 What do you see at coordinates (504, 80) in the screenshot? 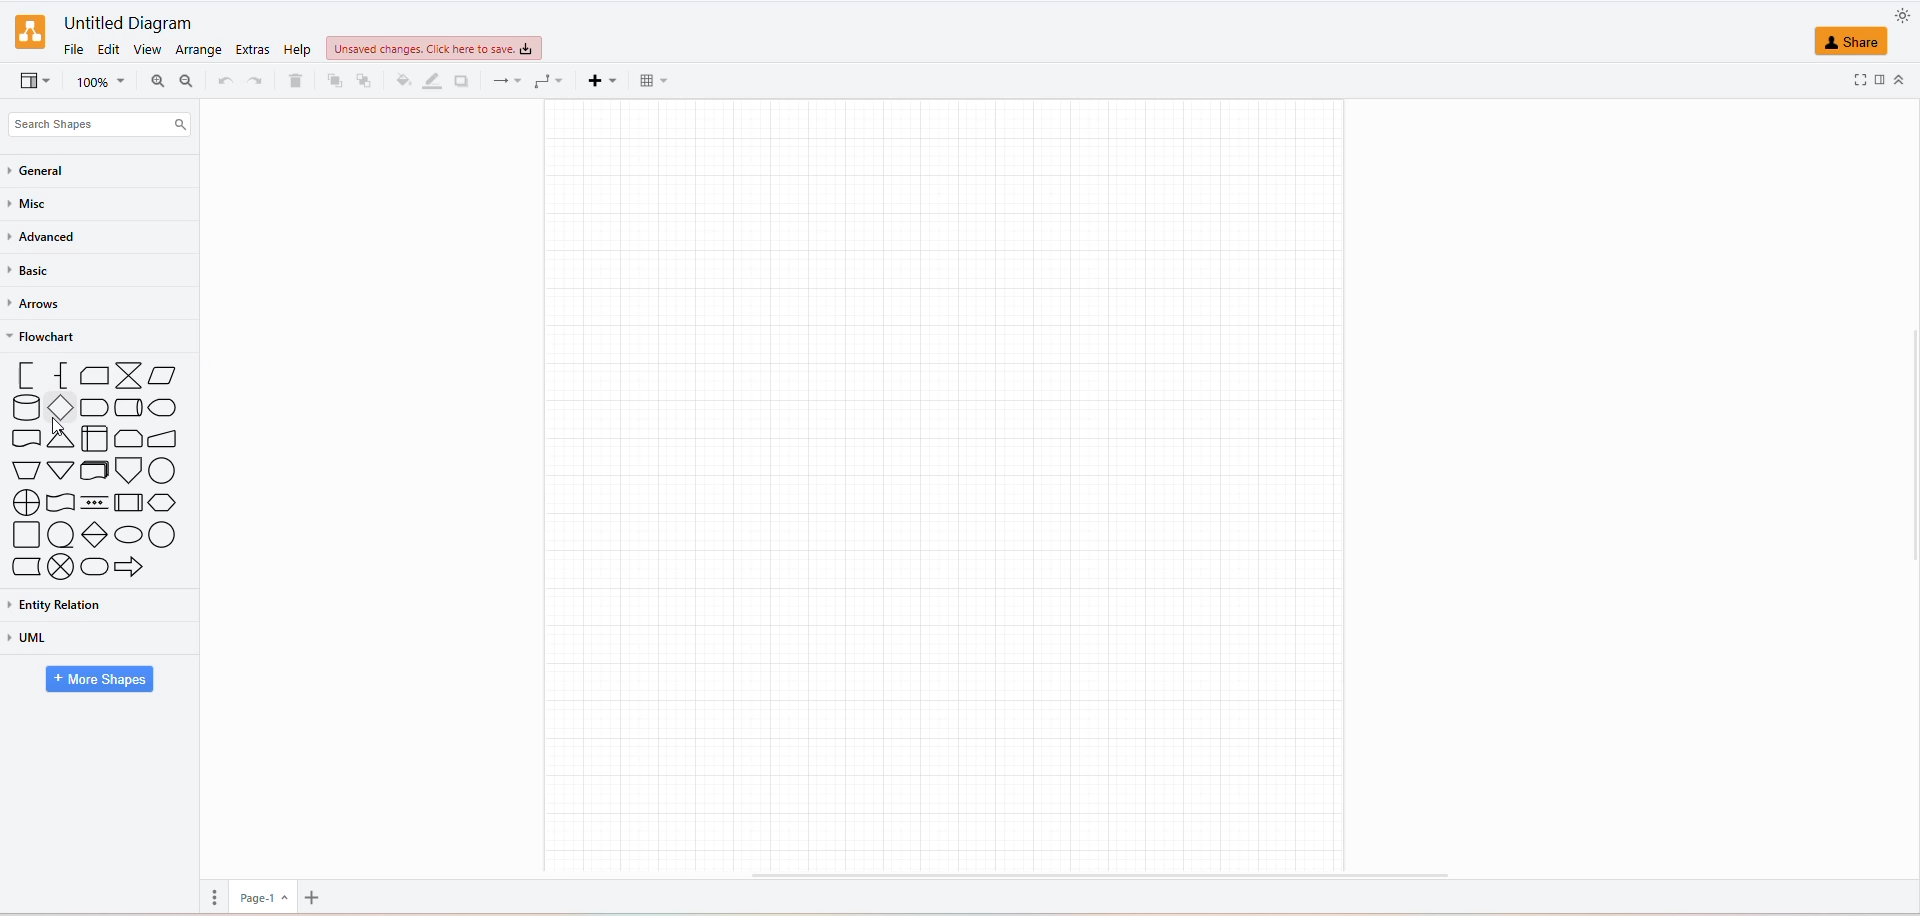
I see `CONNECTIONS` at bounding box center [504, 80].